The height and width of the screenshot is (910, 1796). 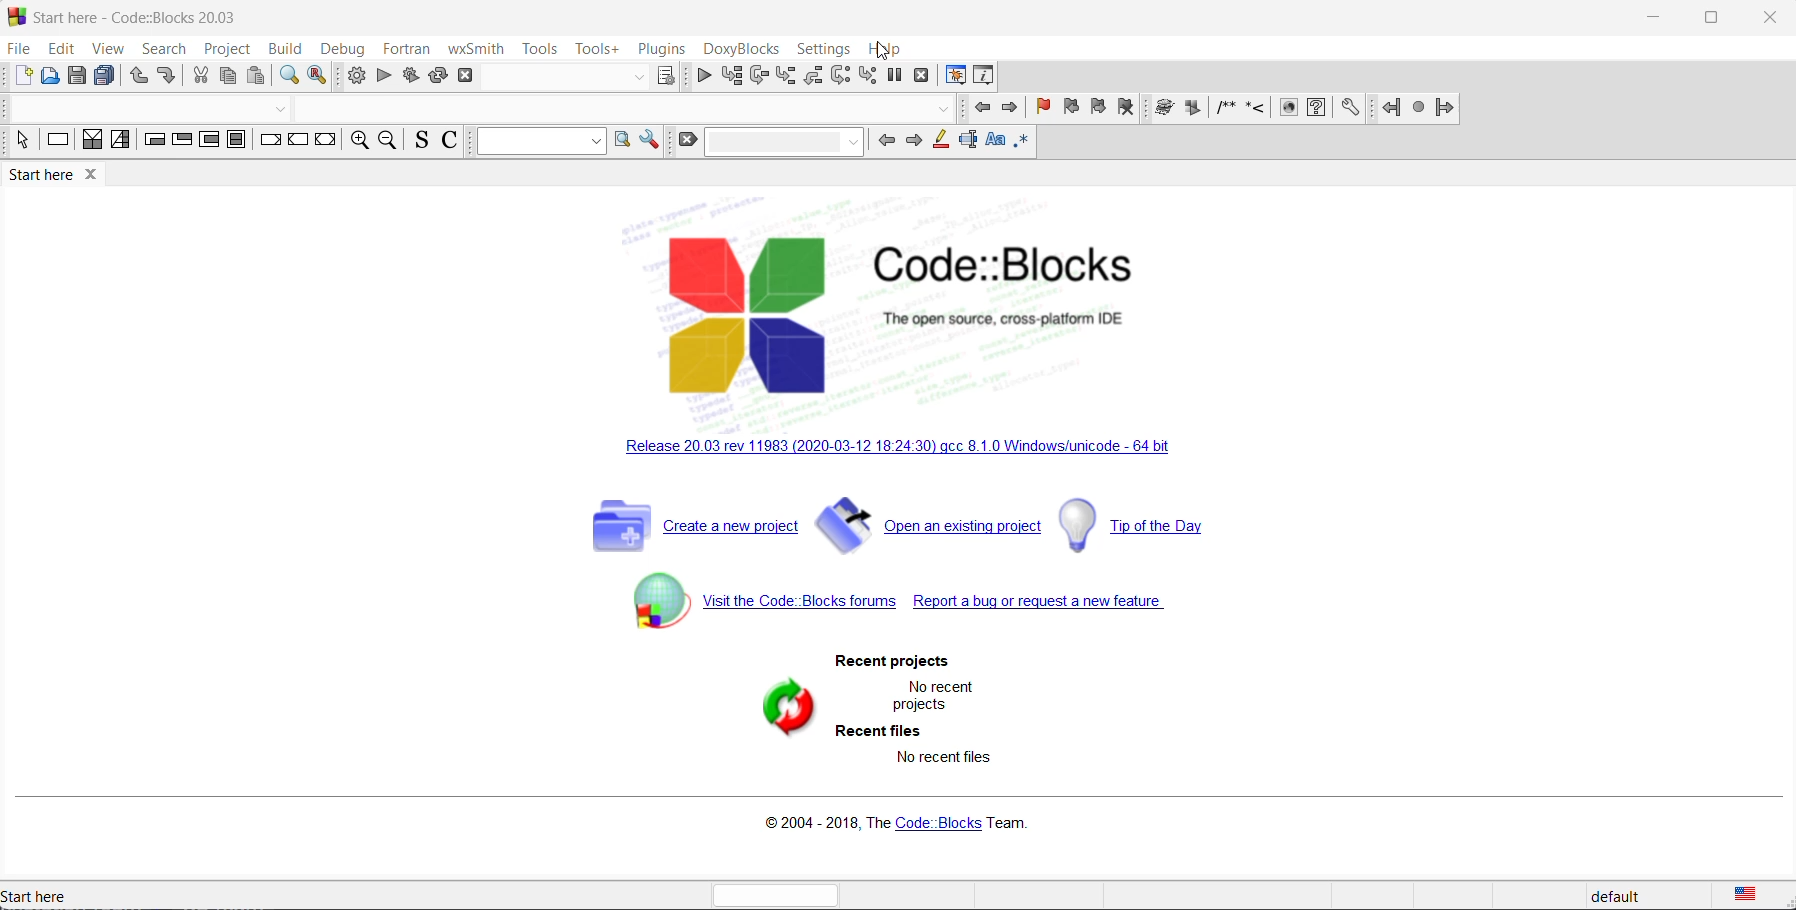 I want to click on build, so click(x=283, y=50).